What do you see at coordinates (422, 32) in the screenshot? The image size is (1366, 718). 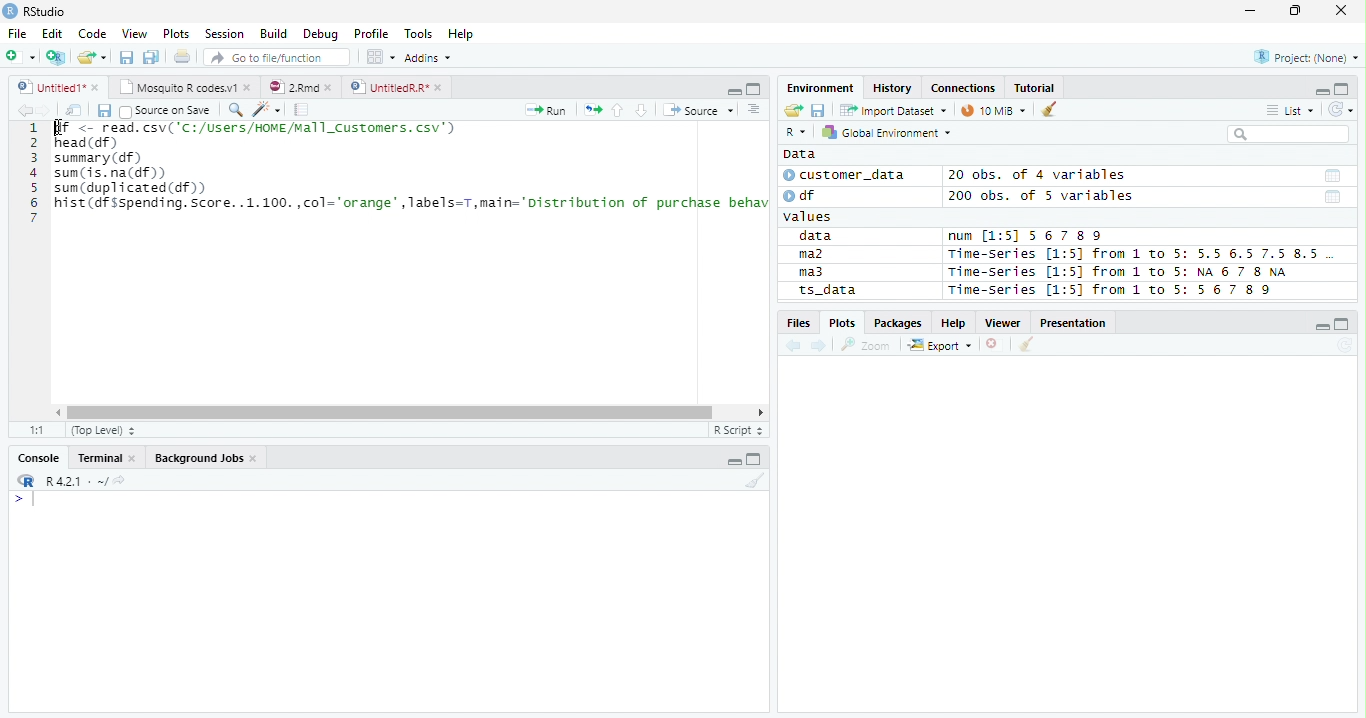 I see `Tools` at bounding box center [422, 32].